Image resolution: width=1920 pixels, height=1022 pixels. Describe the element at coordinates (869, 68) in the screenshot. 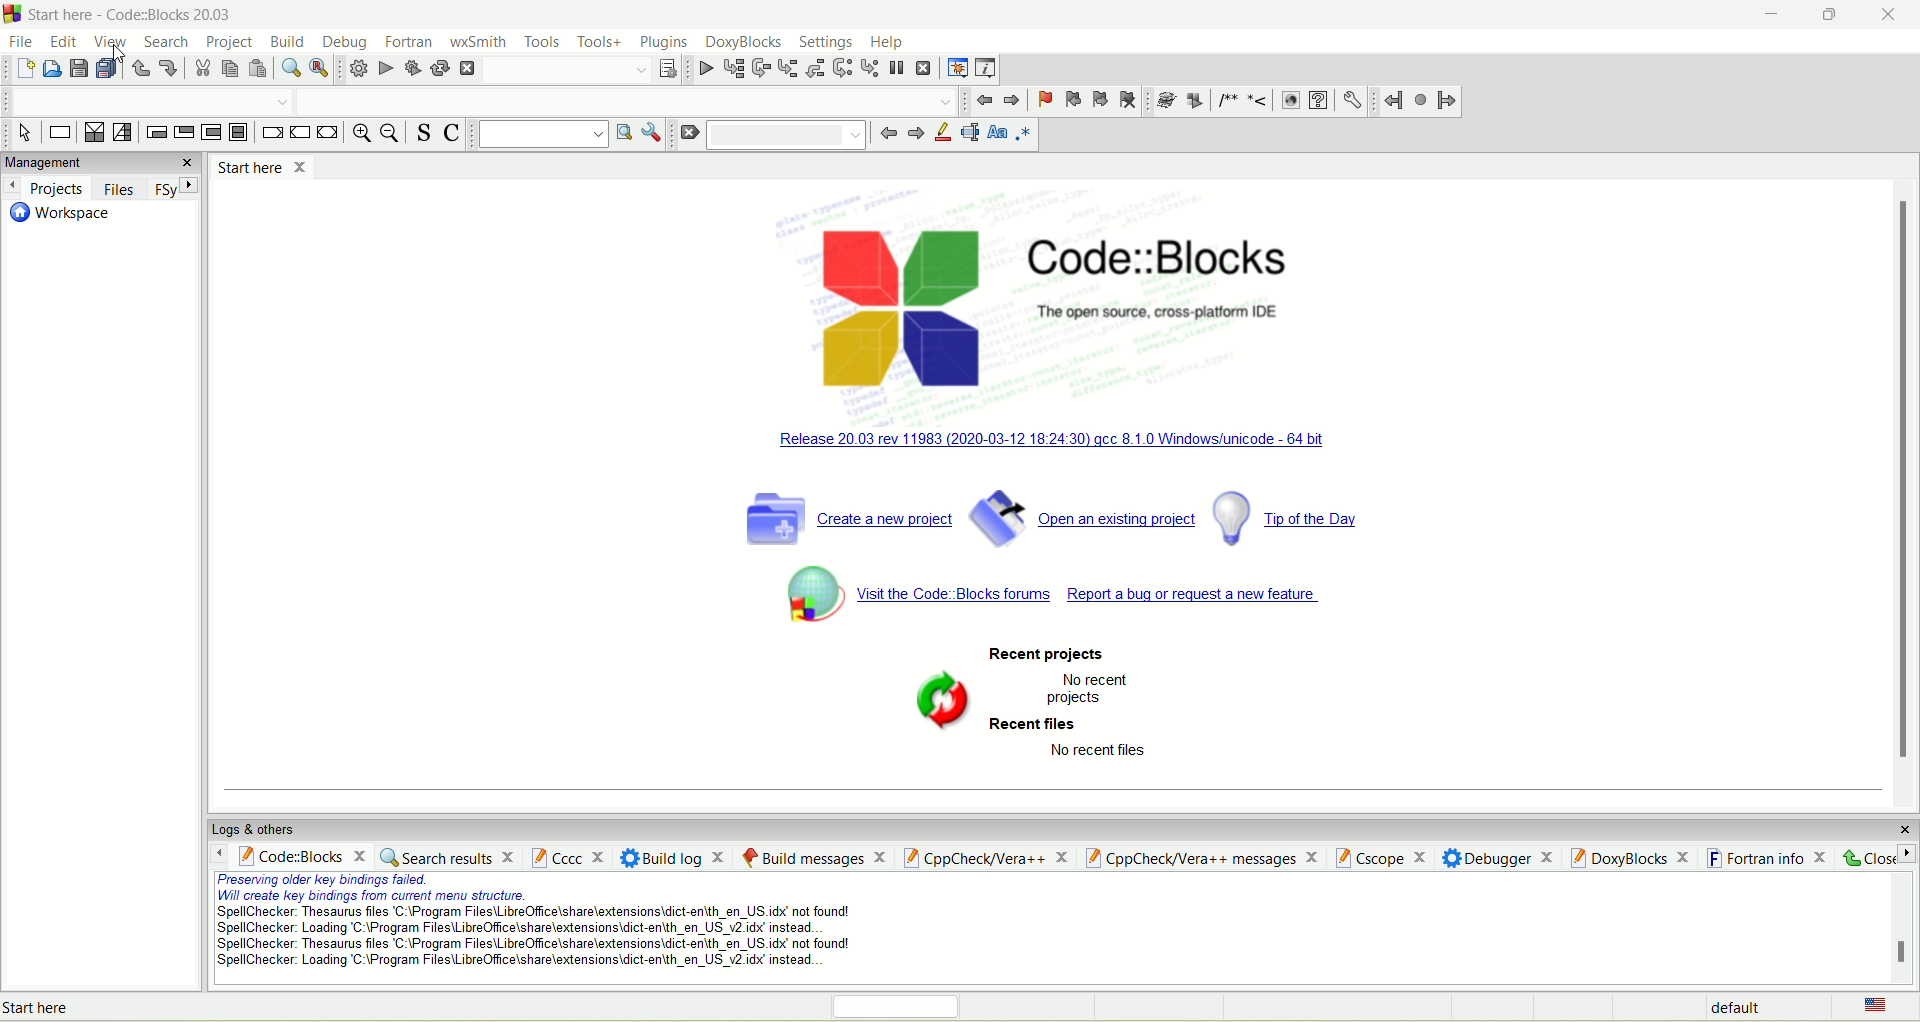

I see `step into instruction` at that location.